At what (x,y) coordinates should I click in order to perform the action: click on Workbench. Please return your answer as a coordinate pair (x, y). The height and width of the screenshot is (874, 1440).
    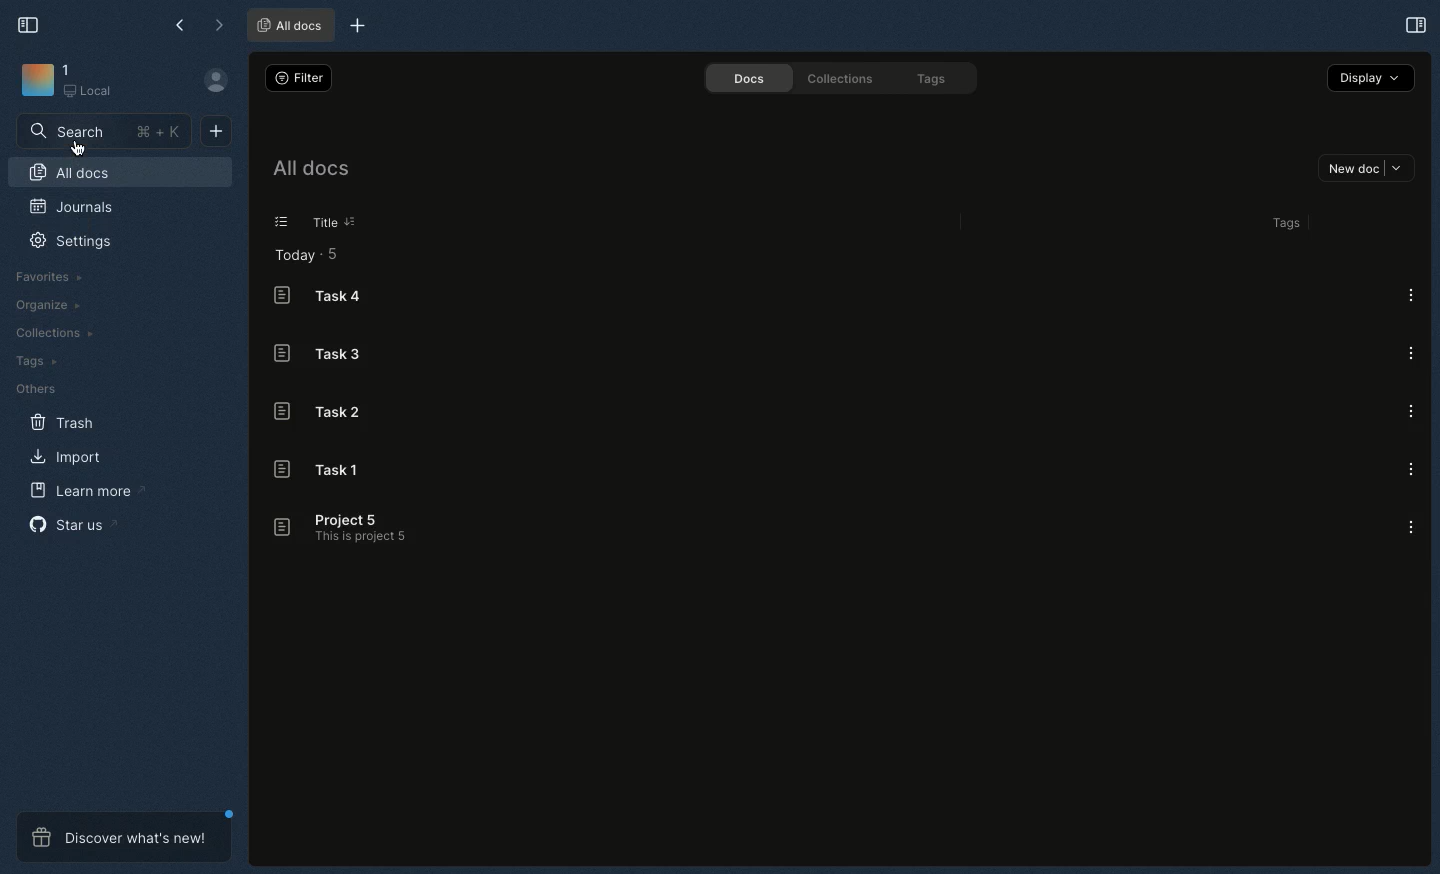
    Looking at the image, I should click on (80, 84).